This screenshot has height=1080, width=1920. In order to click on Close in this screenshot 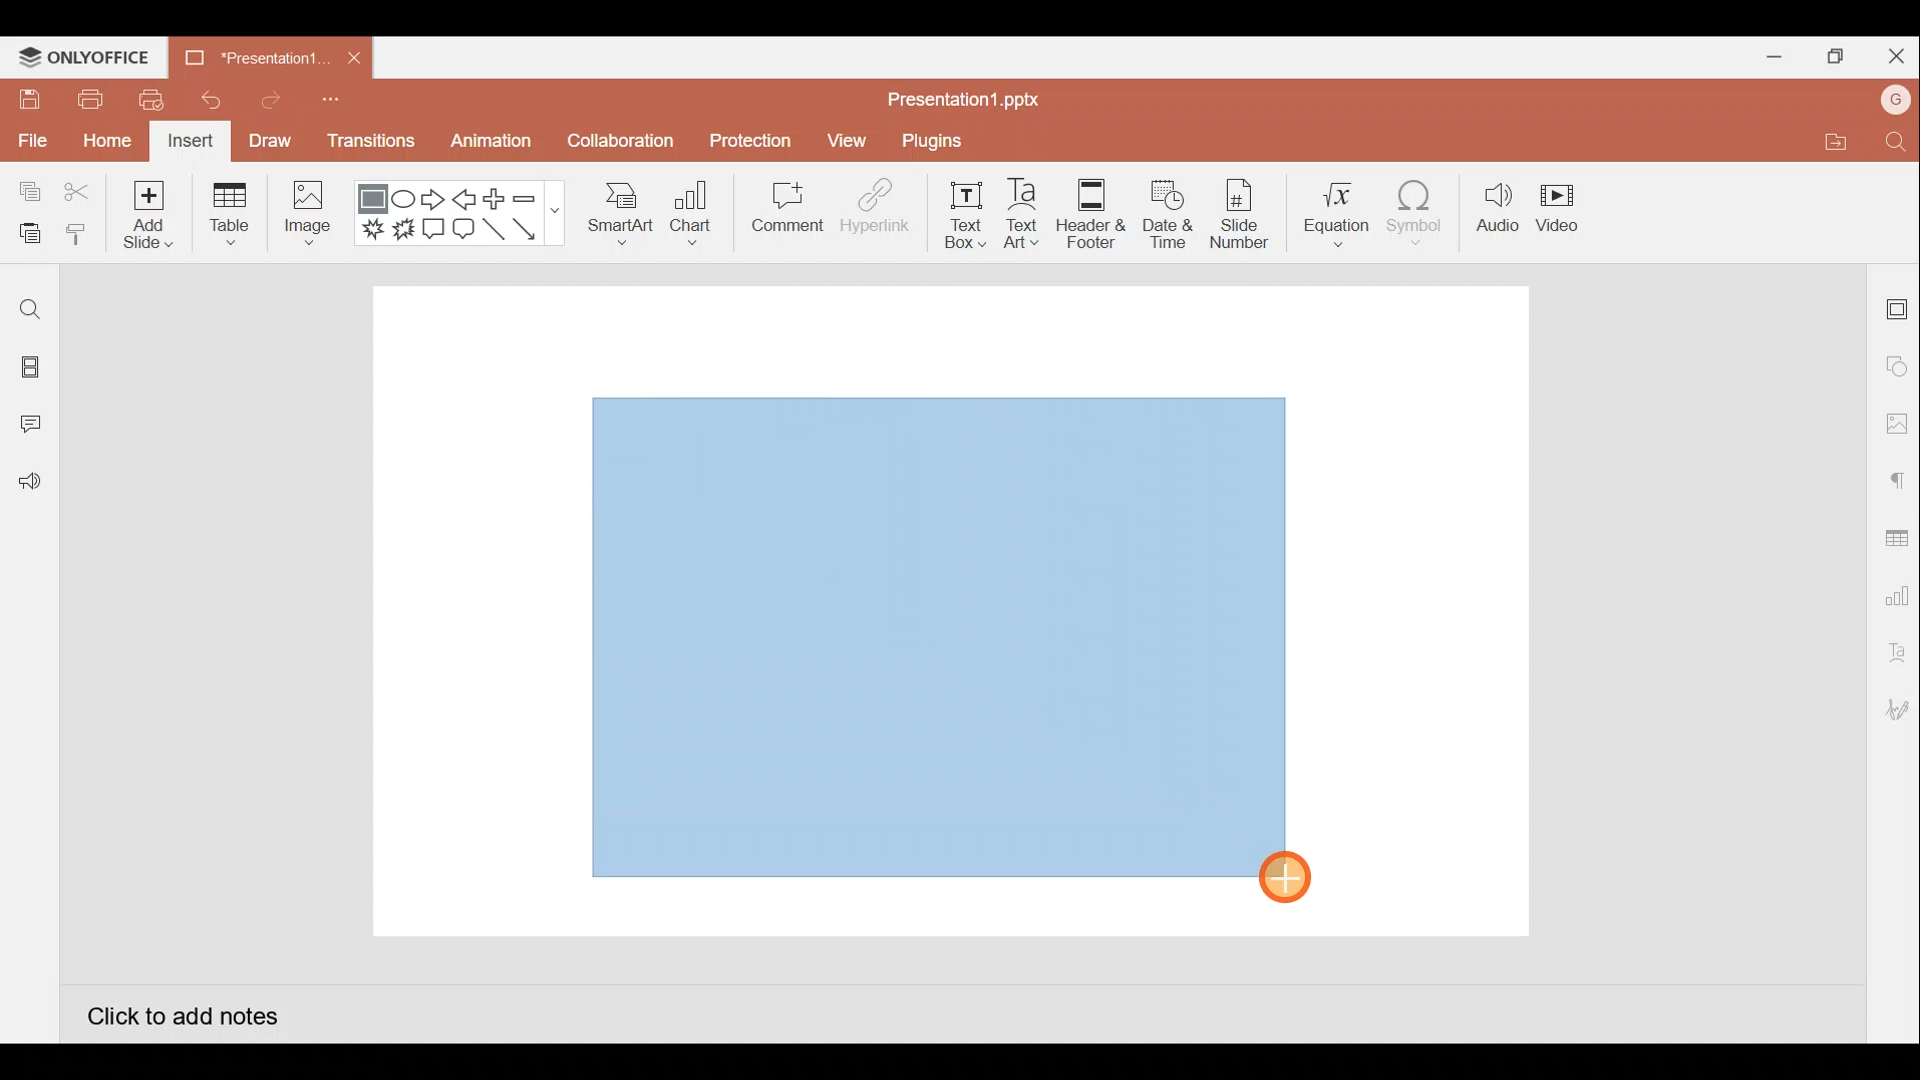, I will do `click(1892, 52)`.